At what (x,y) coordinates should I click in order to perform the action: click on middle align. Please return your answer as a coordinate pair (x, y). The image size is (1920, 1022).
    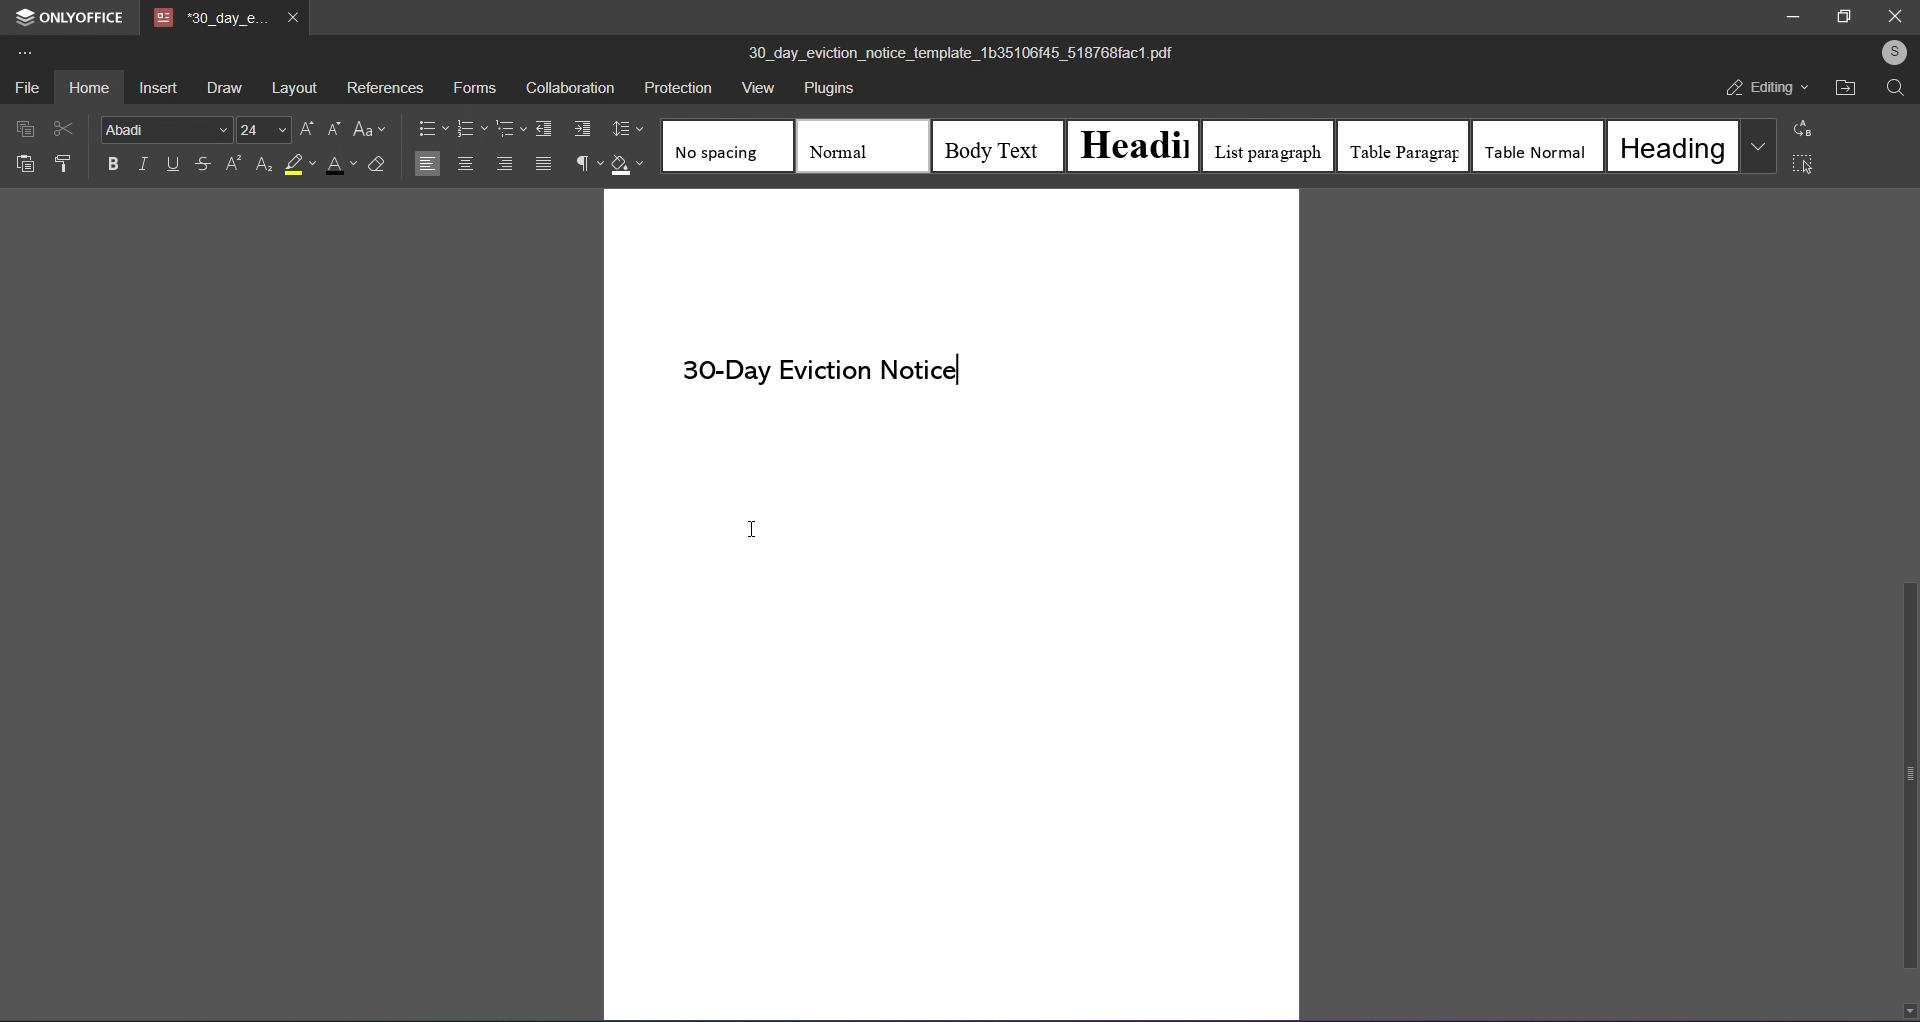
    Looking at the image, I should click on (466, 164).